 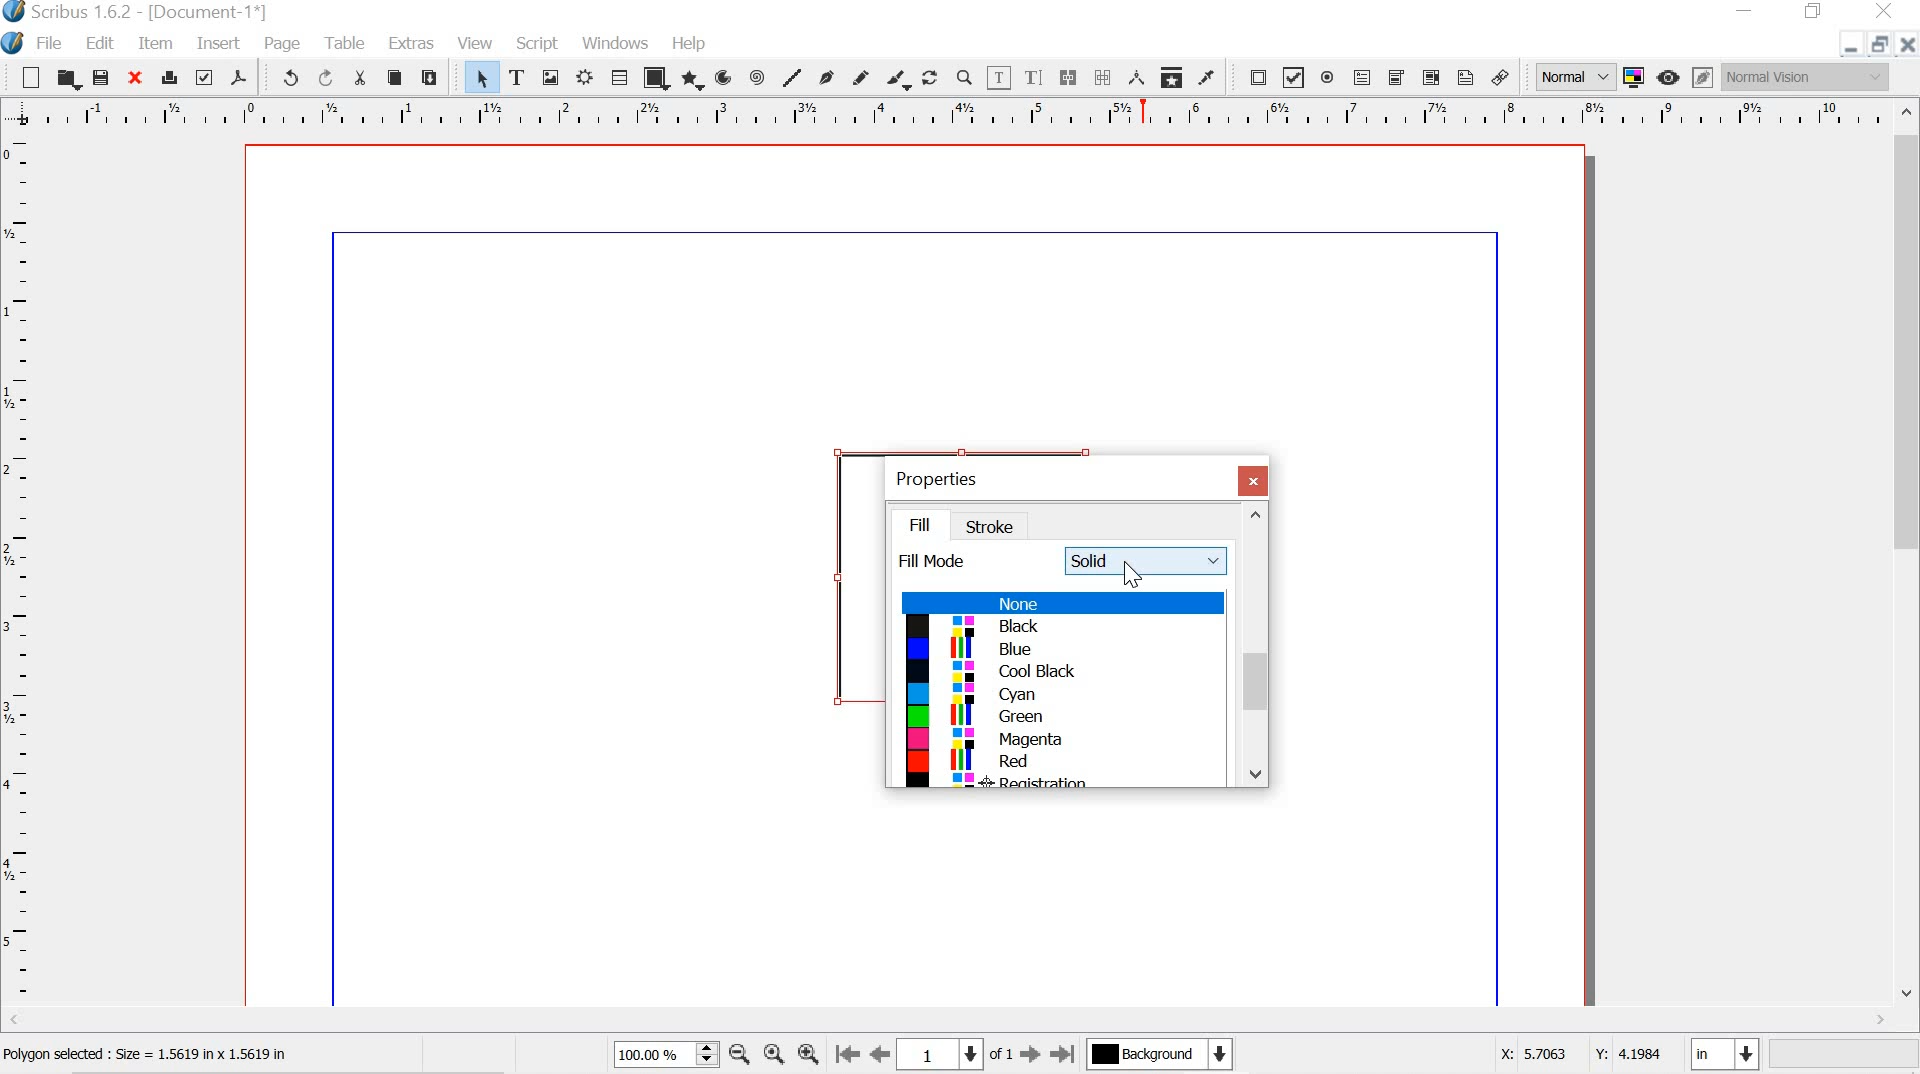 I want to click on view, so click(x=478, y=41).